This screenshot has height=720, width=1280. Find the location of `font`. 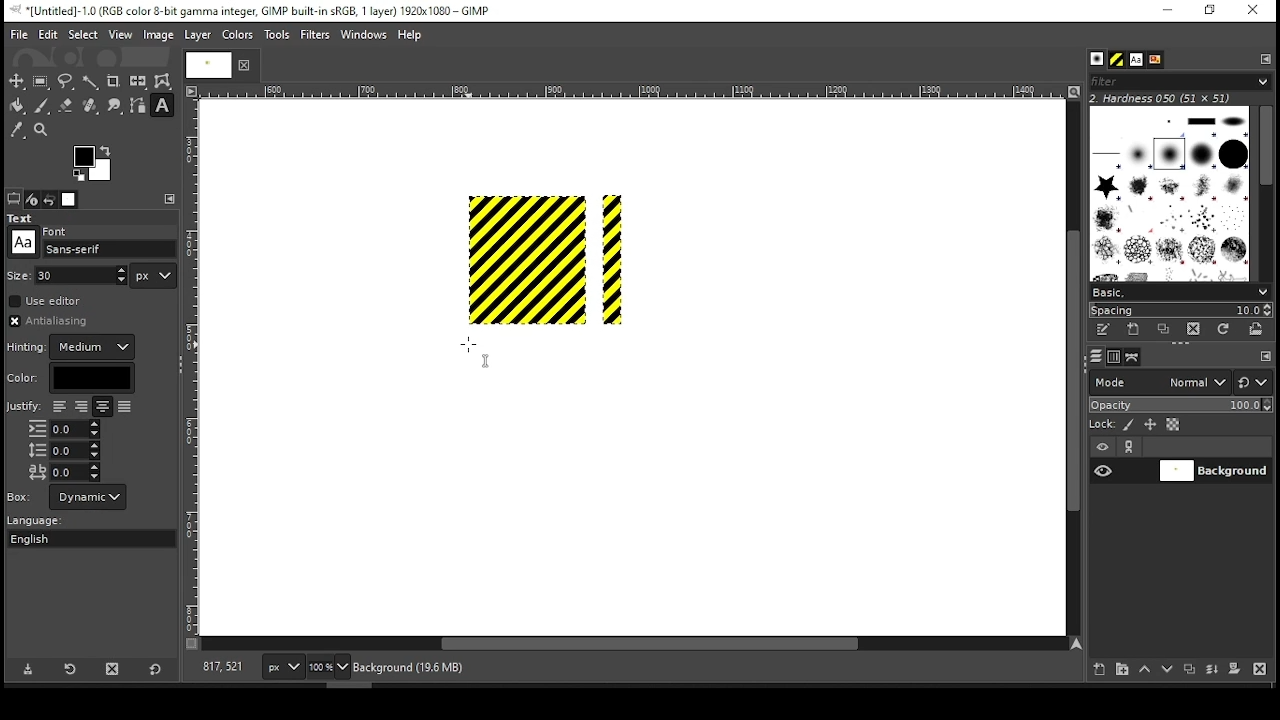

font is located at coordinates (1135, 60).